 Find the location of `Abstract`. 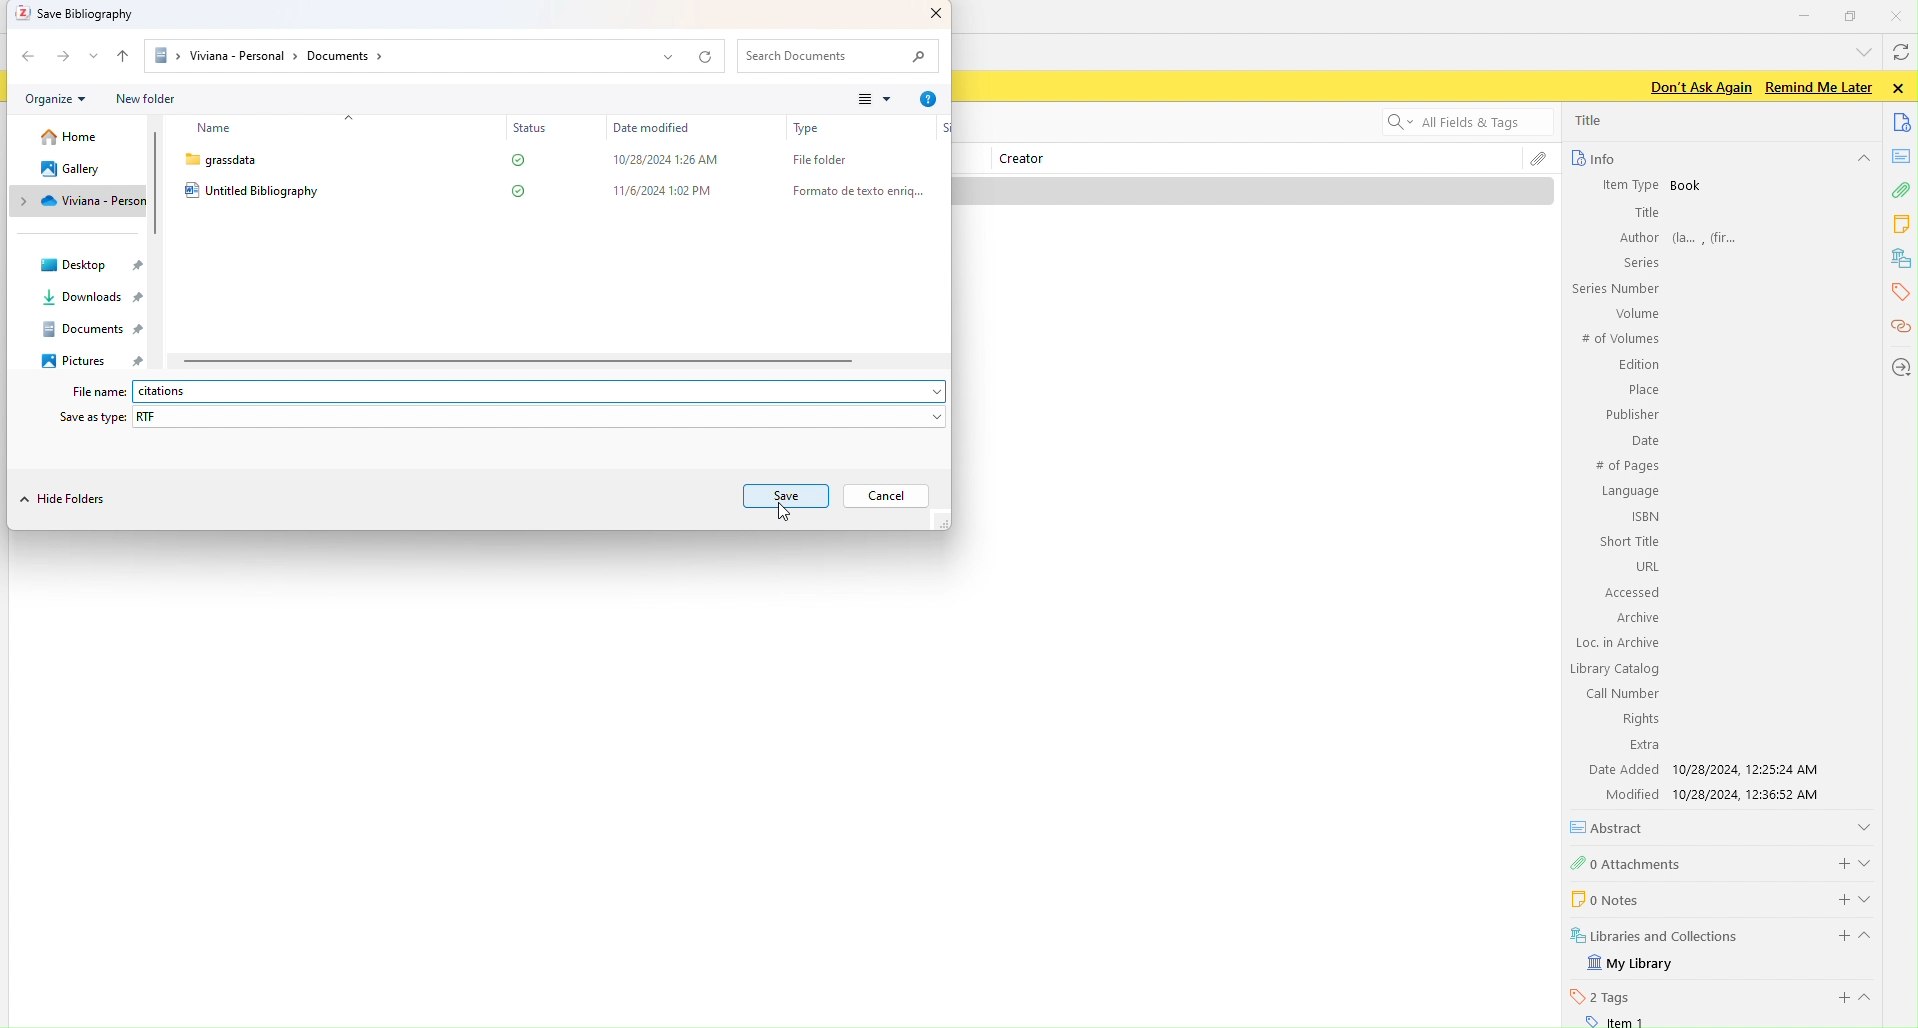

Abstract is located at coordinates (1614, 827).